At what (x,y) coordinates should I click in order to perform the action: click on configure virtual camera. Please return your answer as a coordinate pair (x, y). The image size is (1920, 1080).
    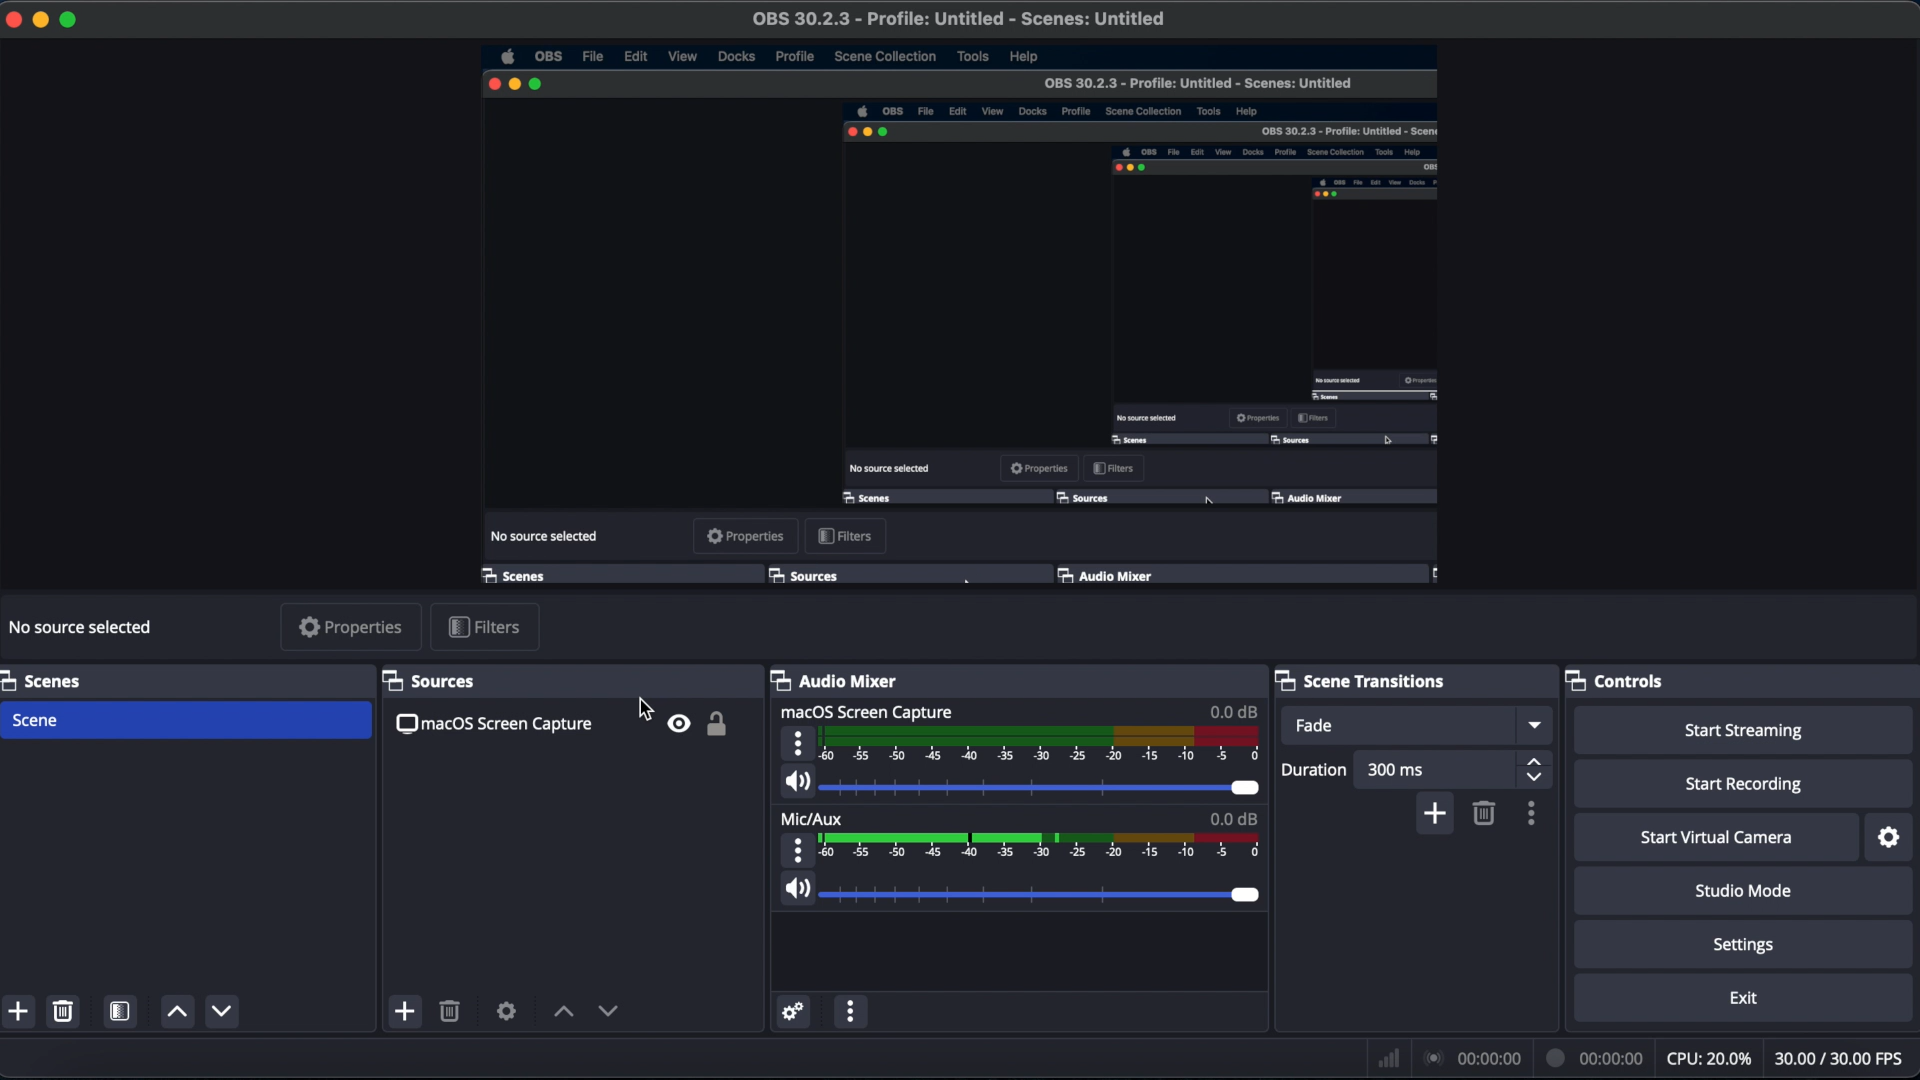
    Looking at the image, I should click on (1890, 839).